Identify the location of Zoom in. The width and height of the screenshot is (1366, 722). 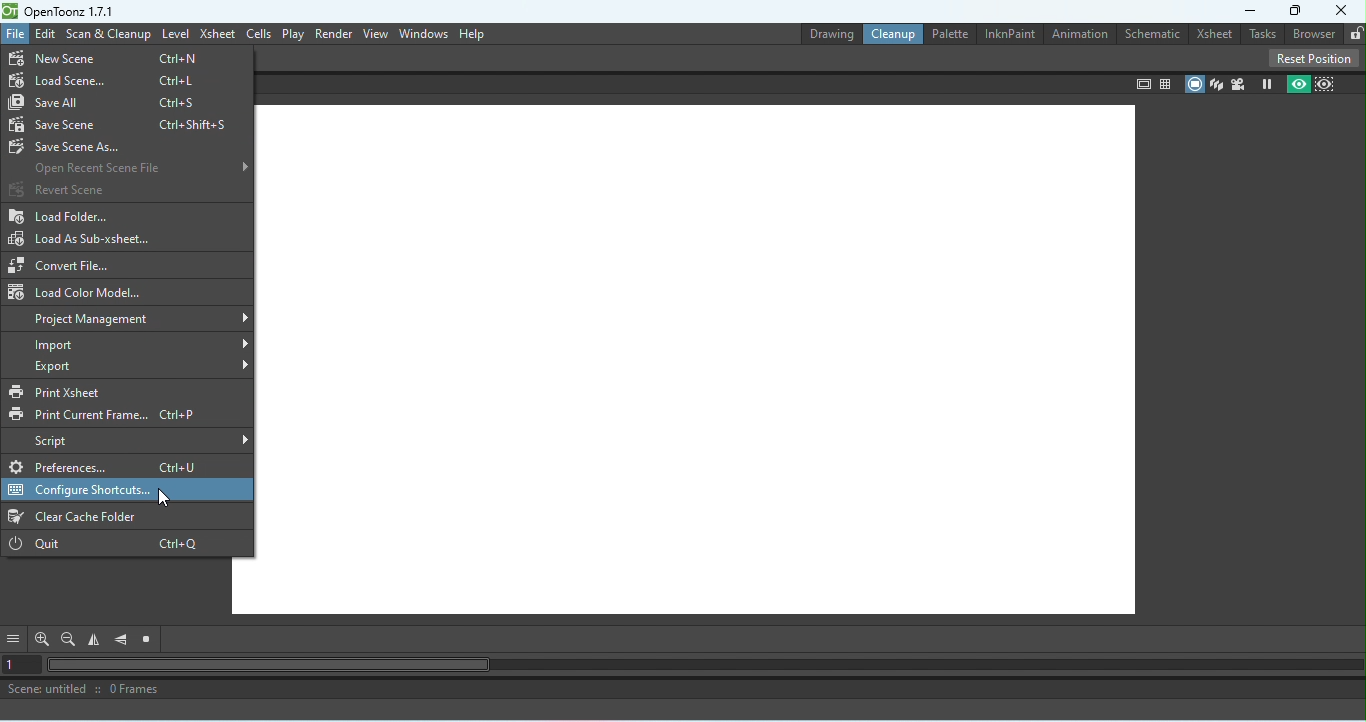
(40, 639).